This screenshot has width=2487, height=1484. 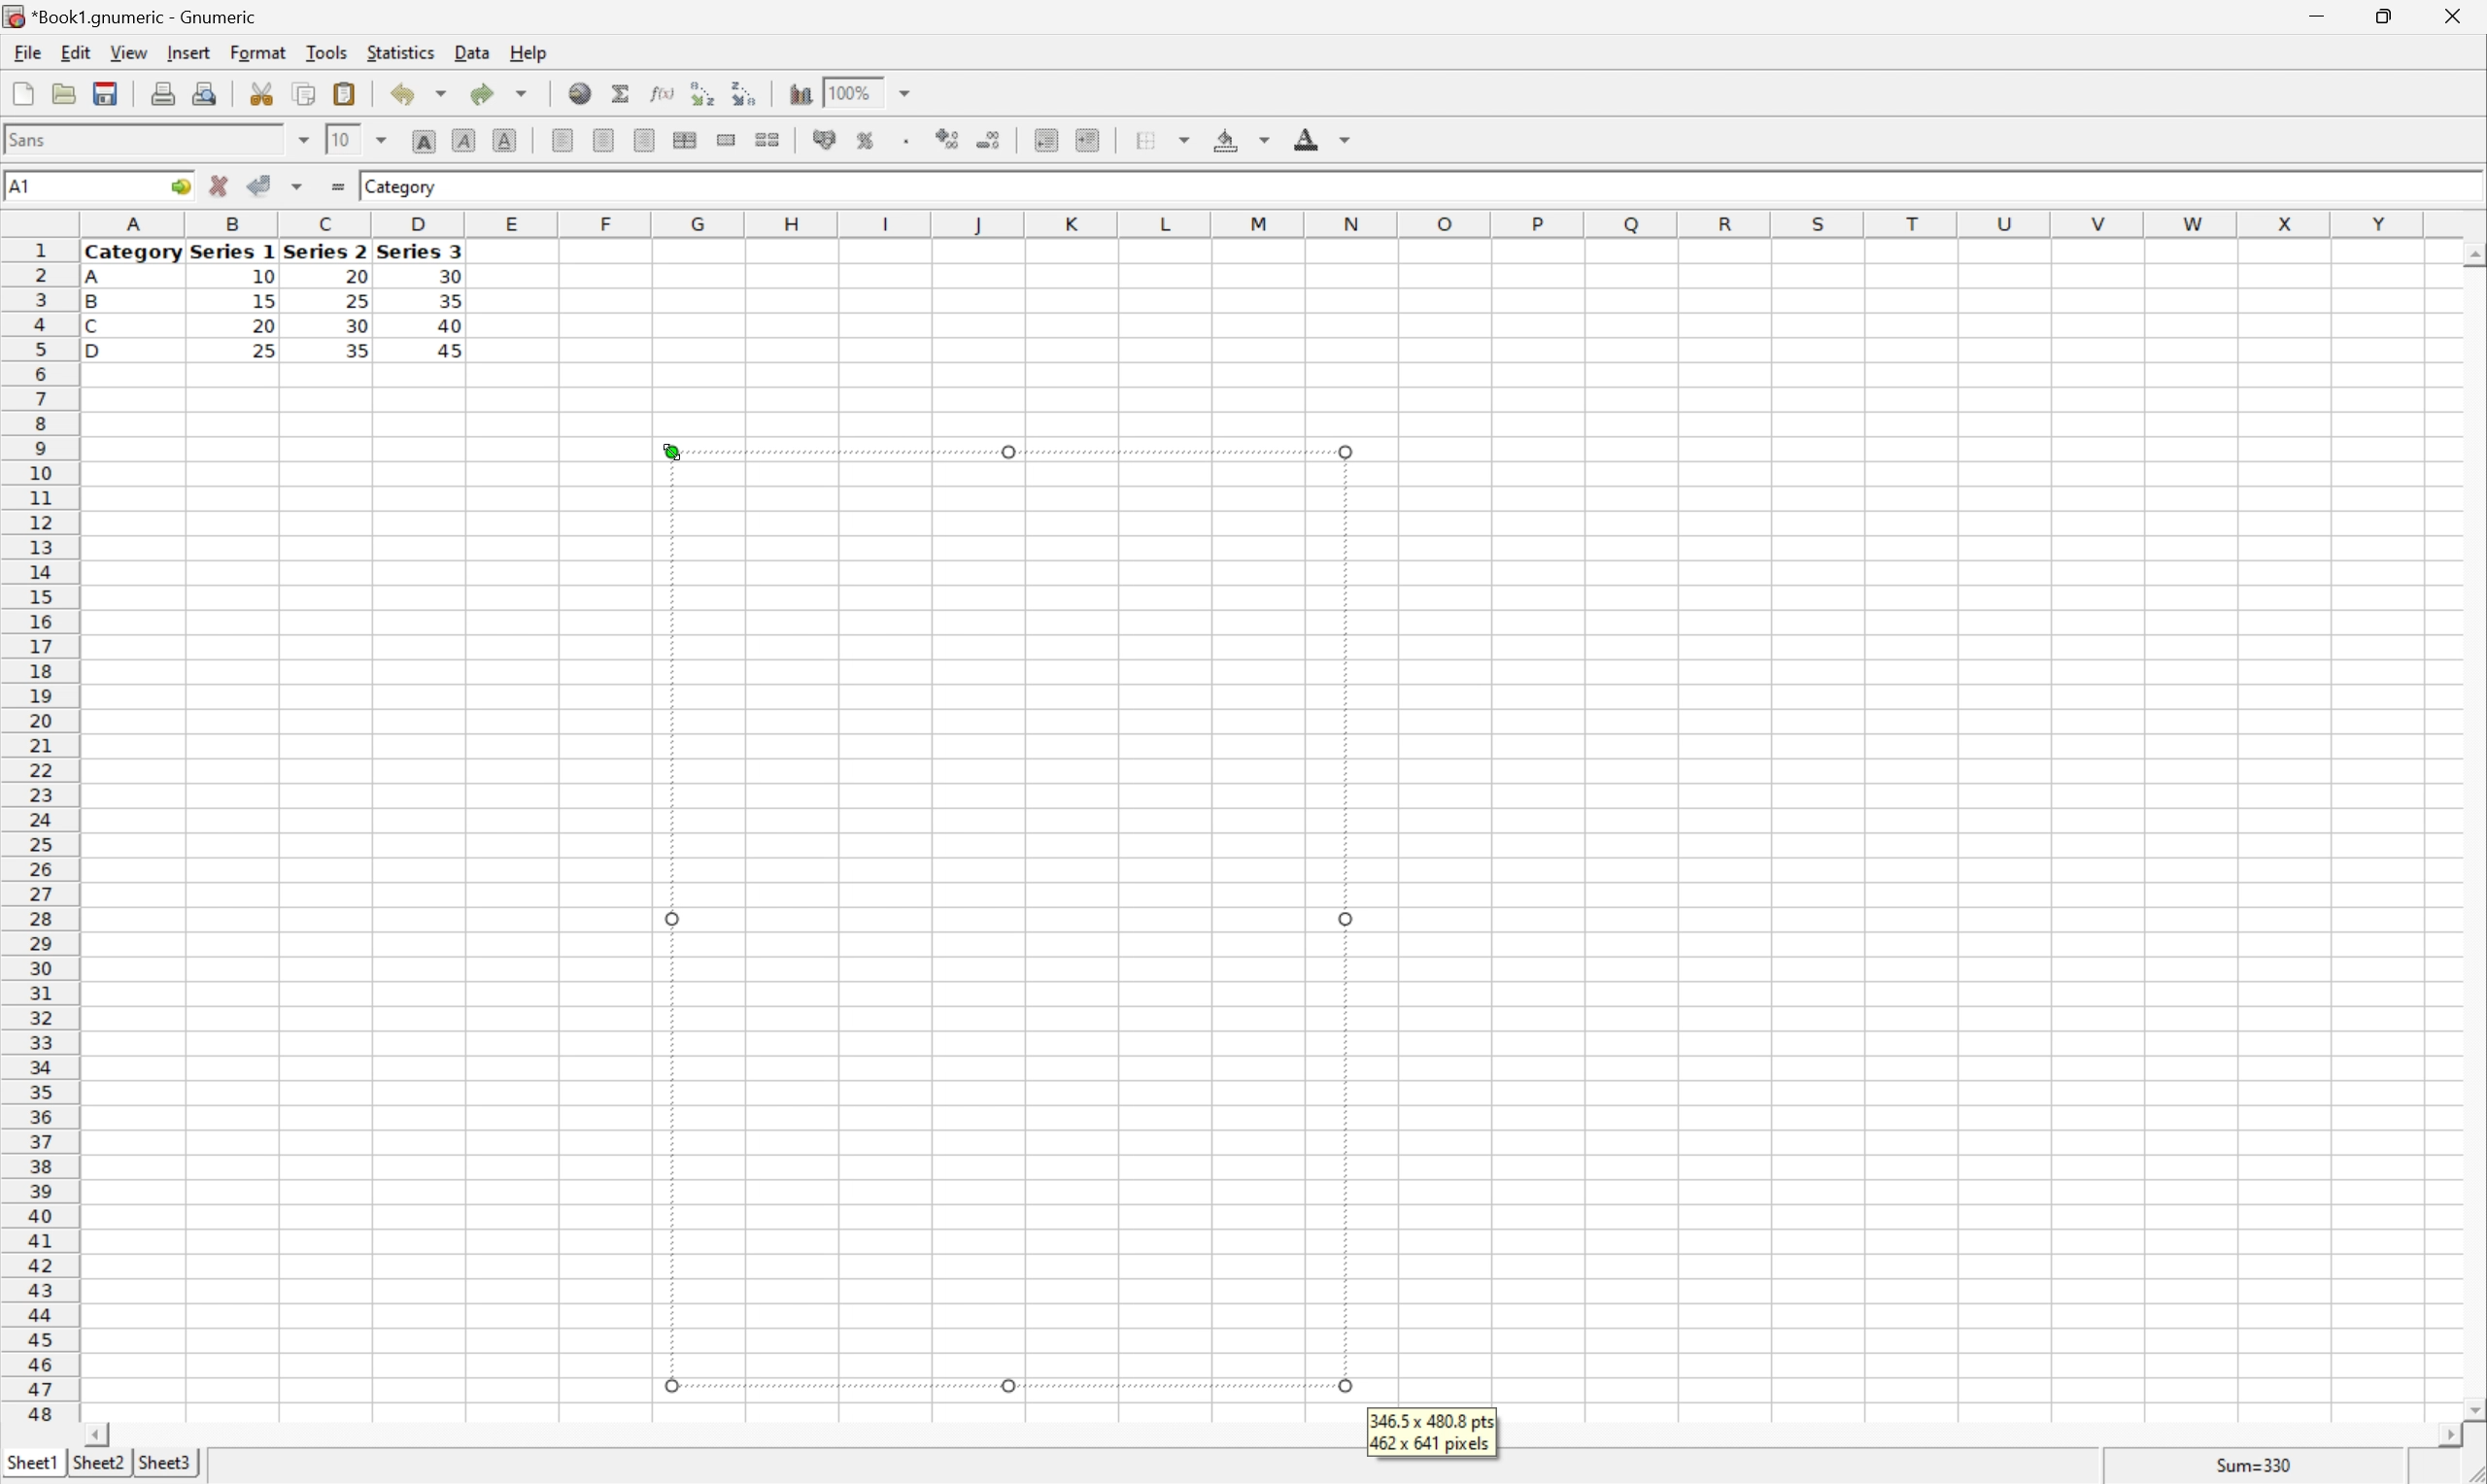 What do you see at coordinates (2470, 253) in the screenshot?
I see `Scroll Up` at bounding box center [2470, 253].